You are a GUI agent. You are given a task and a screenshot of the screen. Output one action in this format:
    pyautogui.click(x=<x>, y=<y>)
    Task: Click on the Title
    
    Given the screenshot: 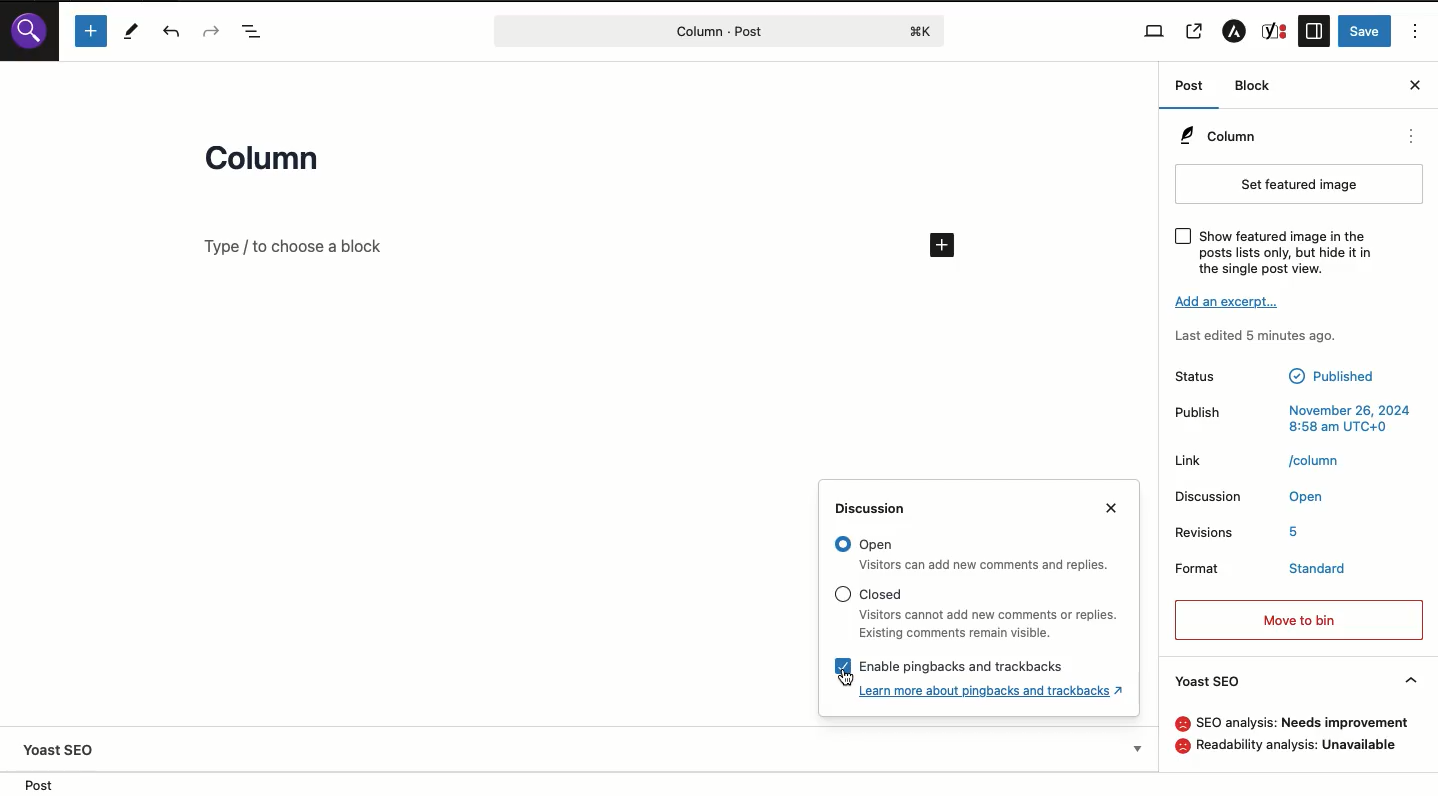 What is the action you would take?
    pyautogui.click(x=269, y=162)
    